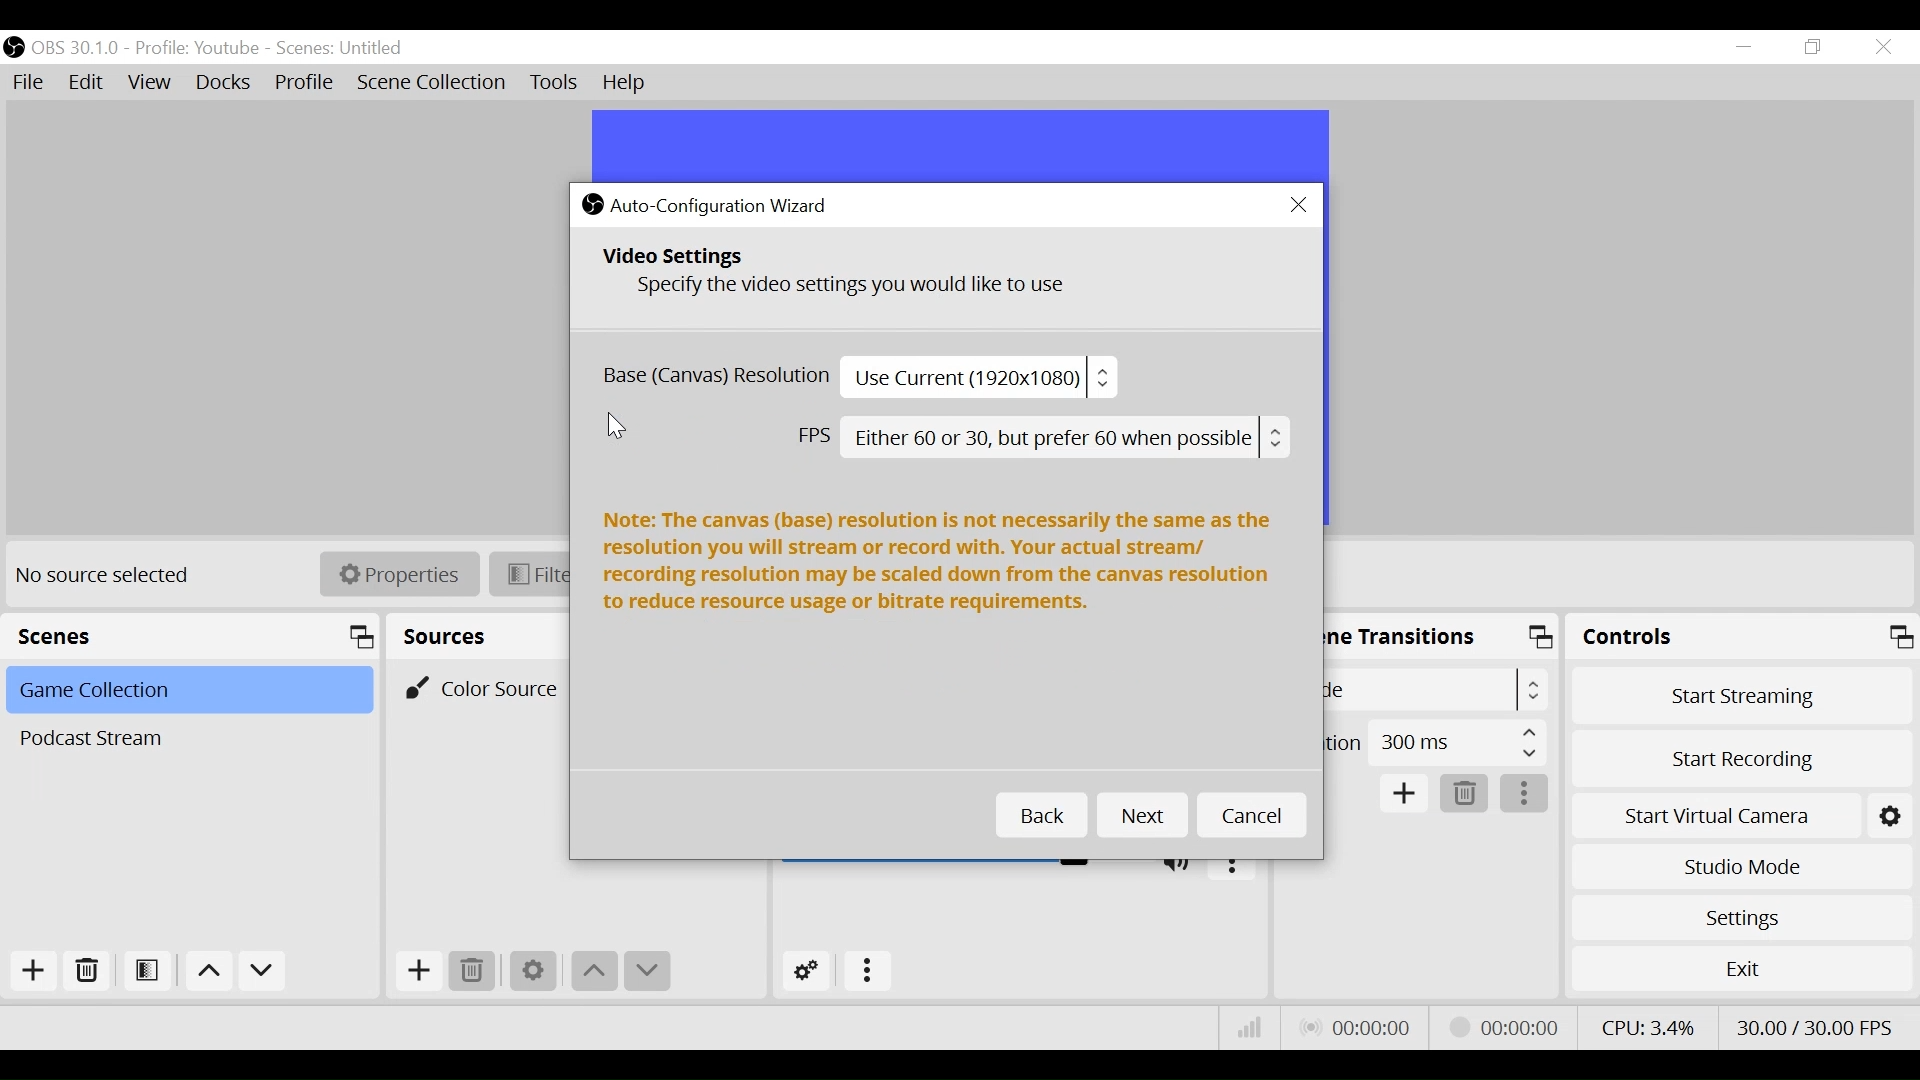 This screenshot has height=1080, width=1920. Describe the element at coordinates (1358, 1027) in the screenshot. I see `Live Status` at that location.